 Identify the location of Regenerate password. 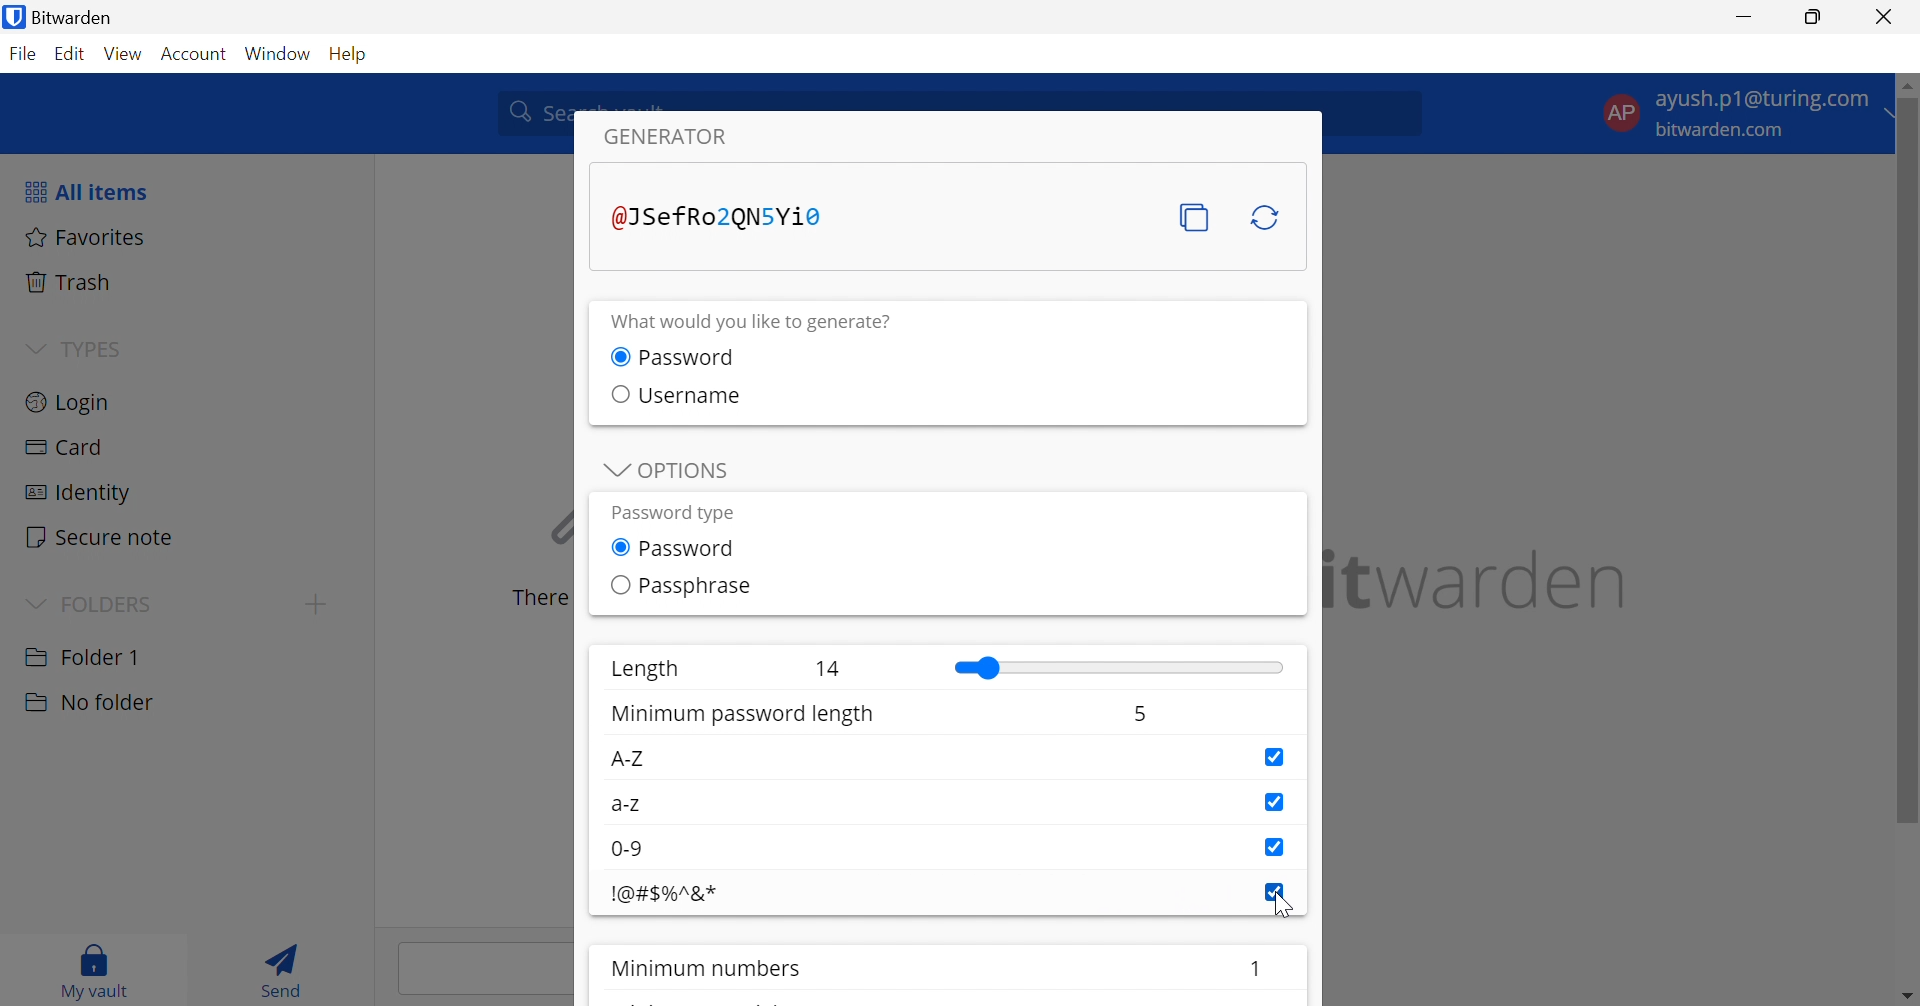
(1267, 218).